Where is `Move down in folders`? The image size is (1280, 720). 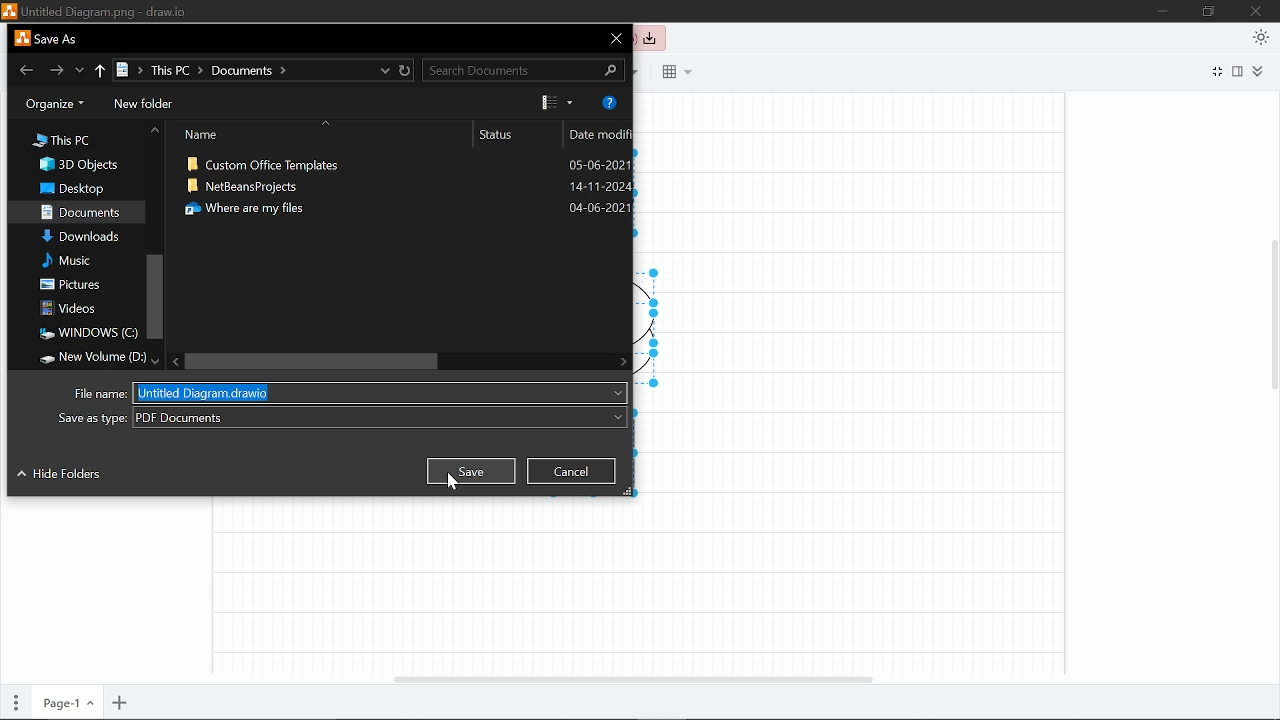 Move down in folders is located at coordinates (155, 358).